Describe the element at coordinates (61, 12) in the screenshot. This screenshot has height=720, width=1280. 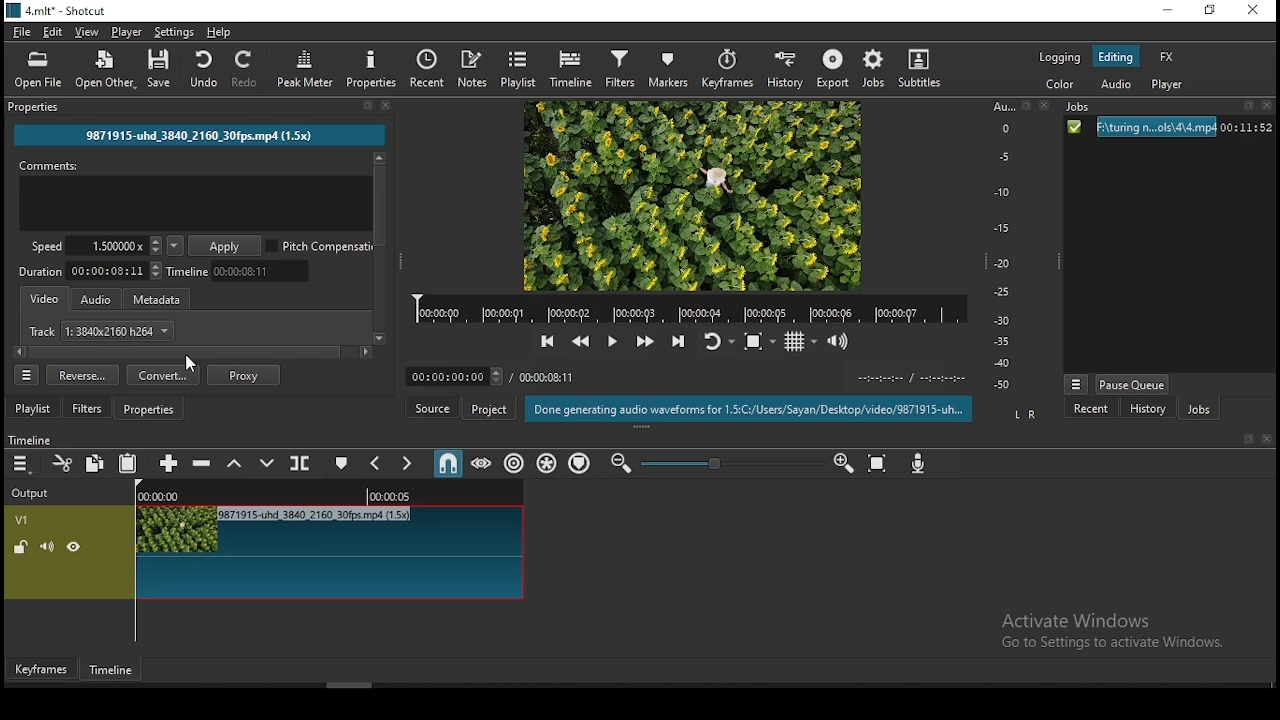
I see `4.mlt - Shotcut` at that location.